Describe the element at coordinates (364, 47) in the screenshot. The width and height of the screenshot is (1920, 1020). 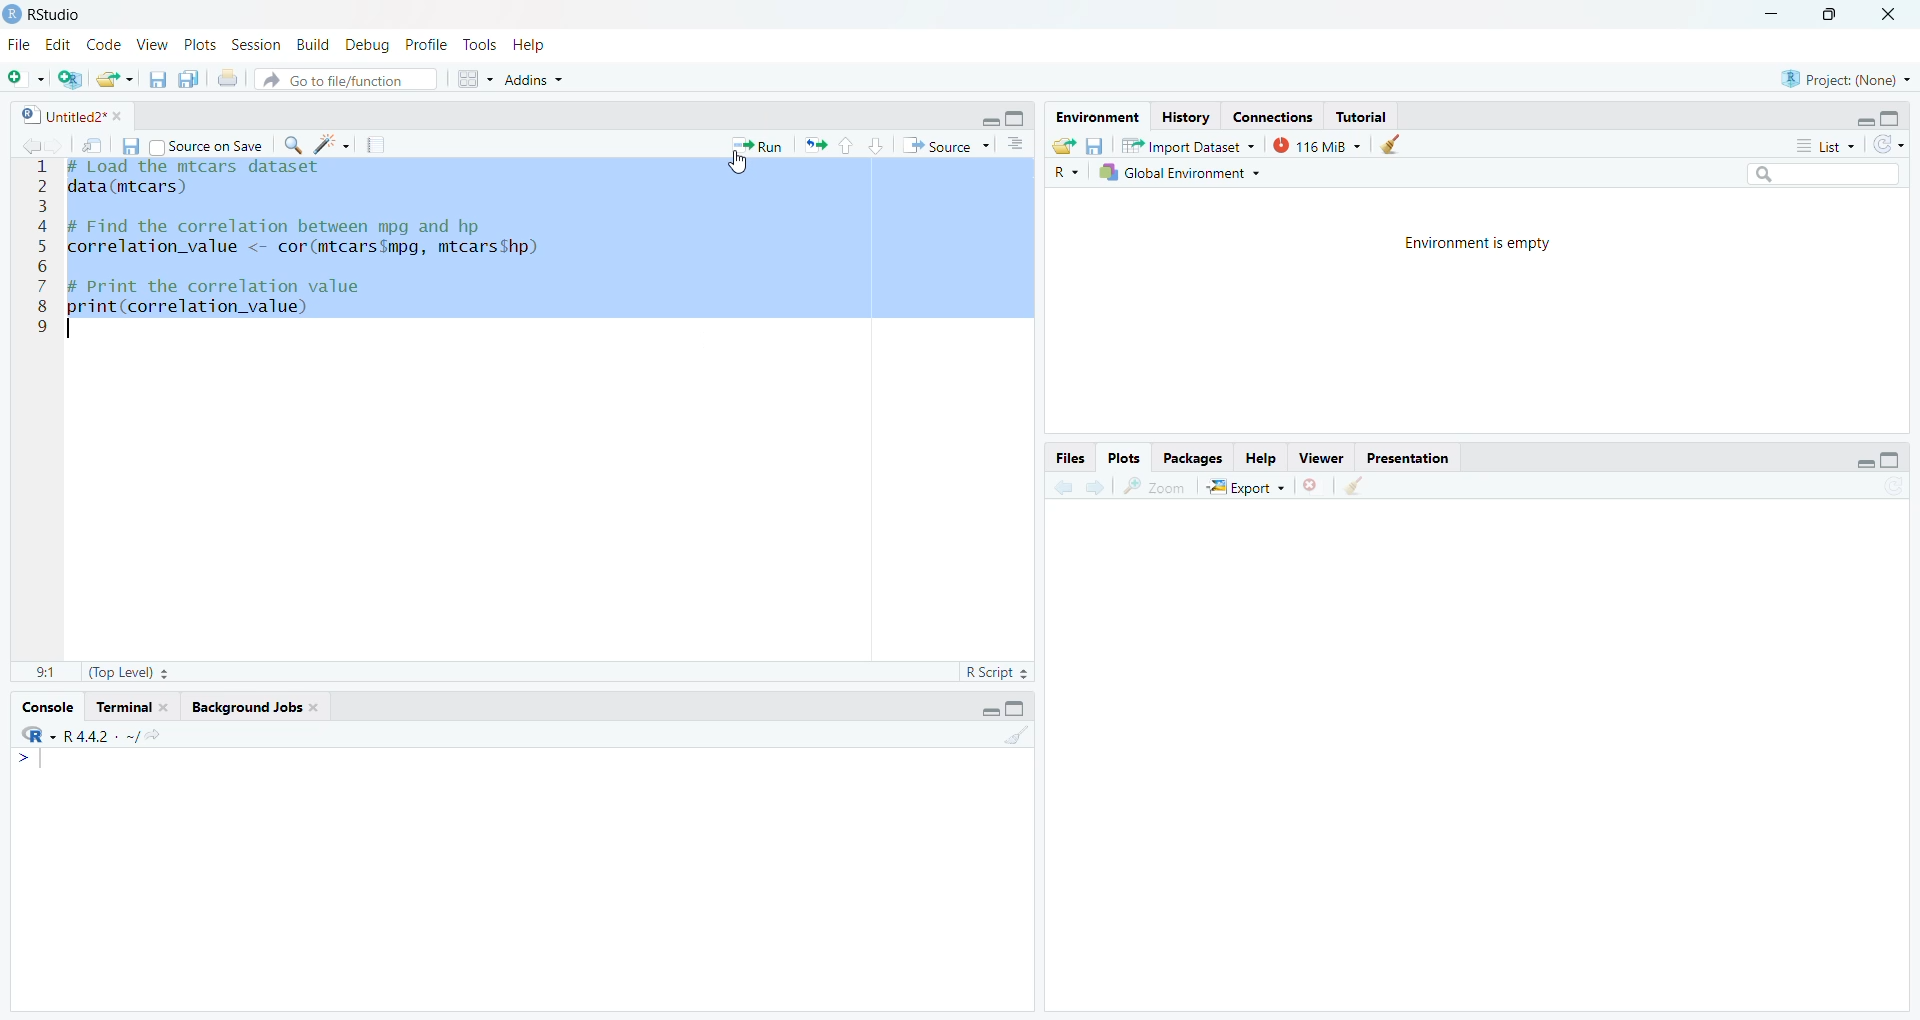
I see `Debug` at that location.